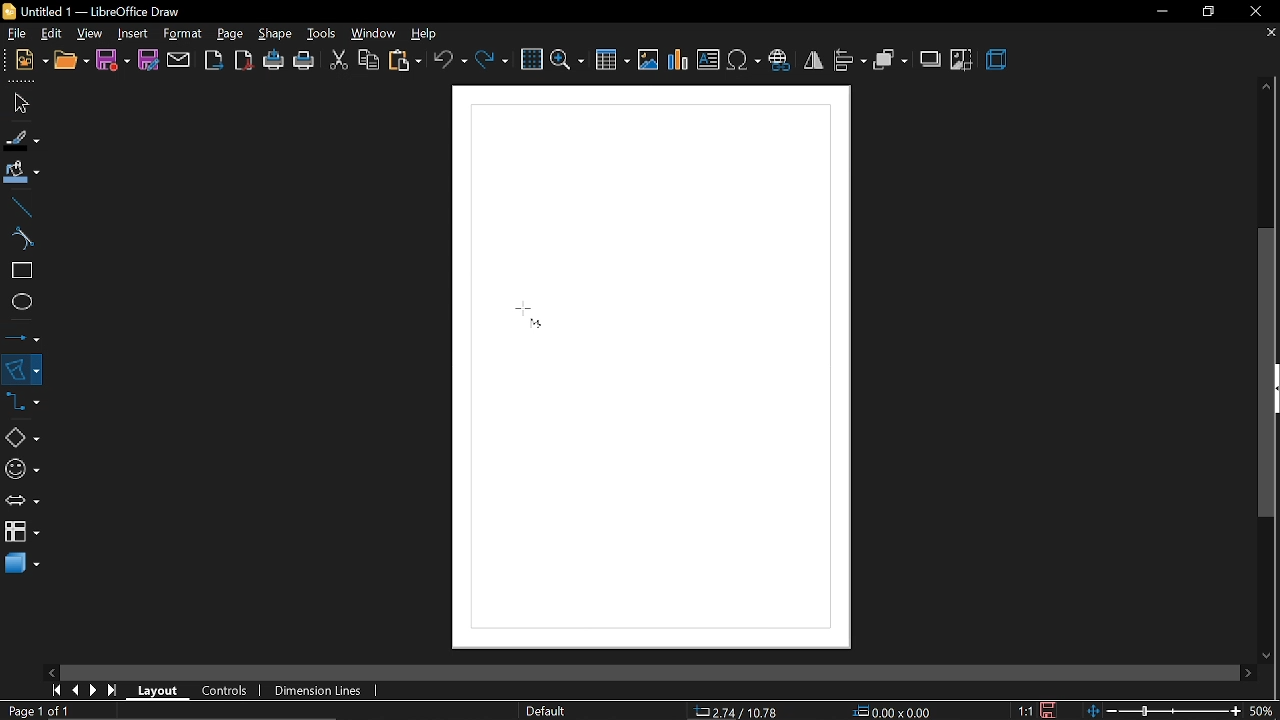  What do you see at coordinates (743, 60) in the screenshot?
I see `insert symbol` at bounding box center [743, 60].